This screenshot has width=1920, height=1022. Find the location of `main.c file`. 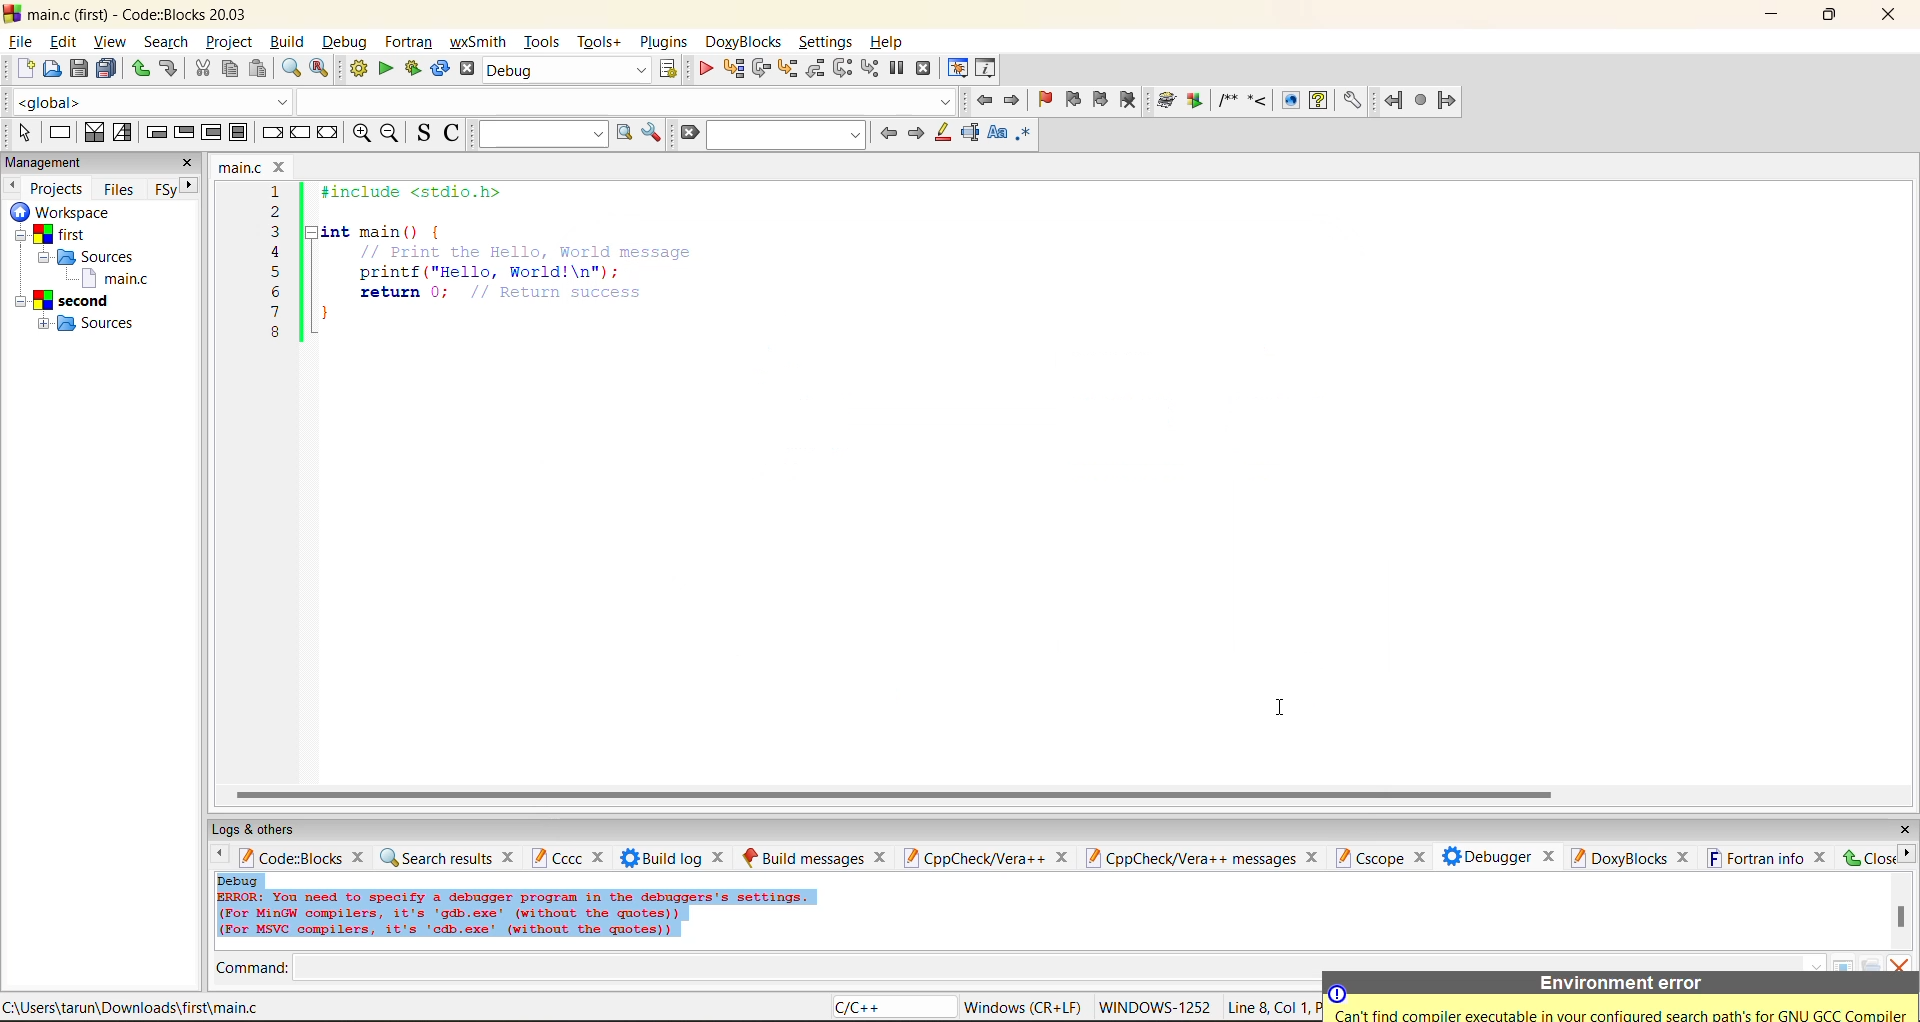

main.c file is located at coordinates (115, 277).